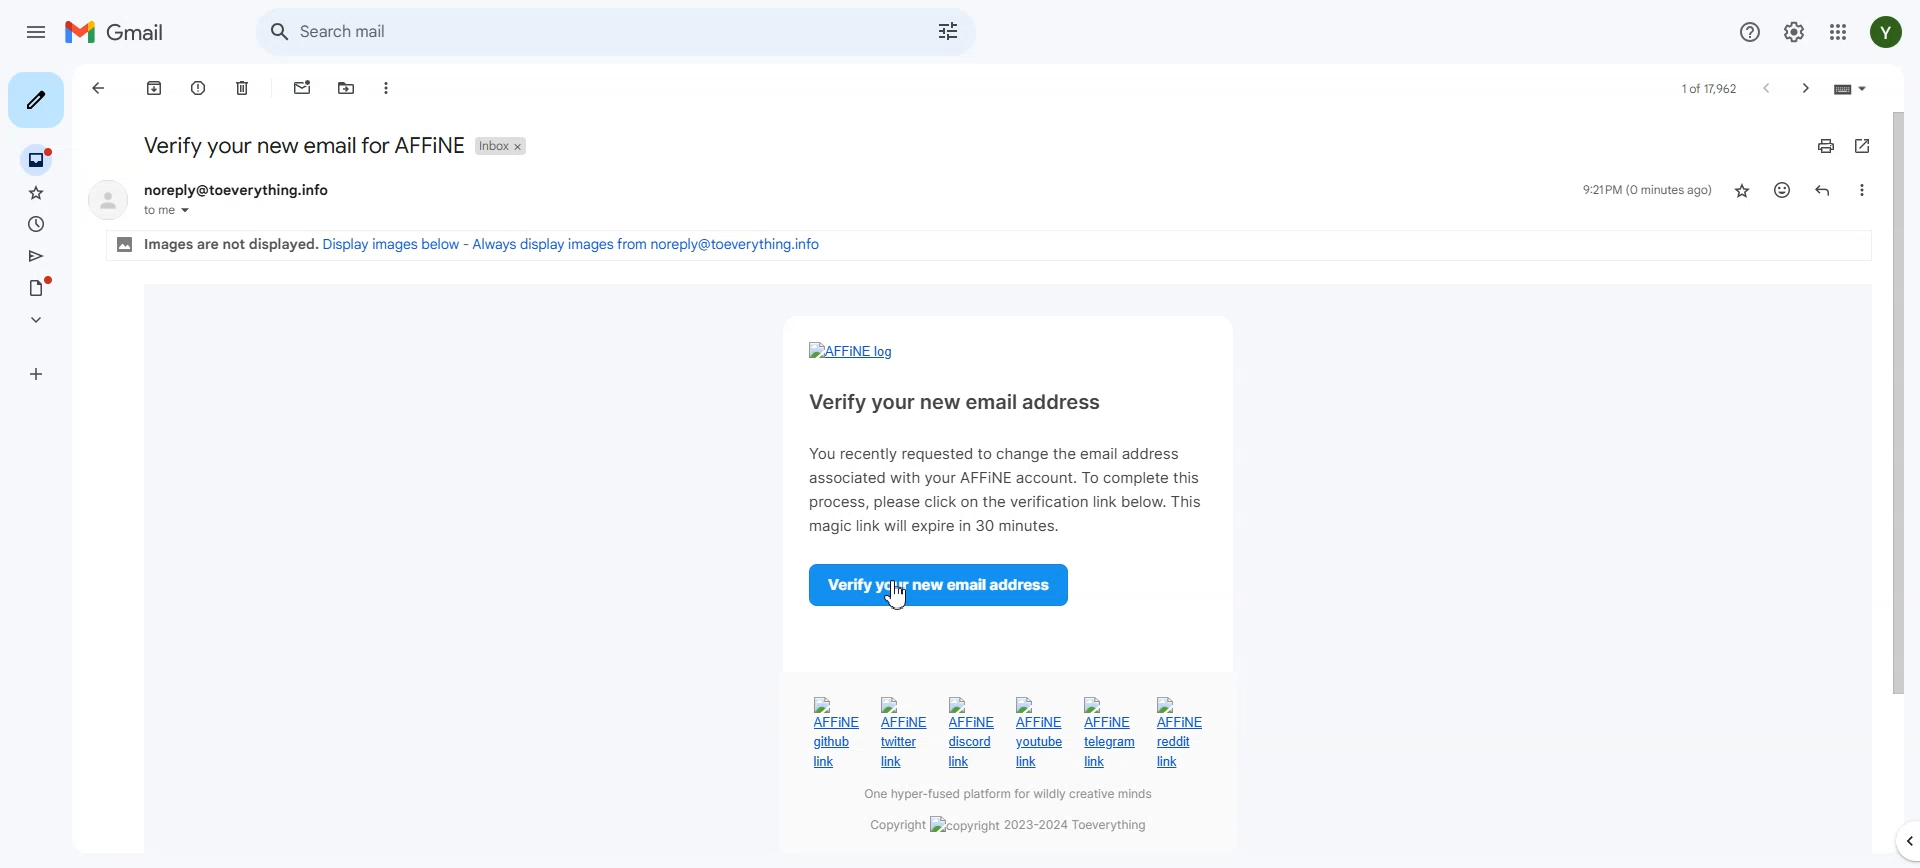  What do you see at coordinates (165, 213) in the screenshot?
I see `to me` at bounding box center [165, 213].